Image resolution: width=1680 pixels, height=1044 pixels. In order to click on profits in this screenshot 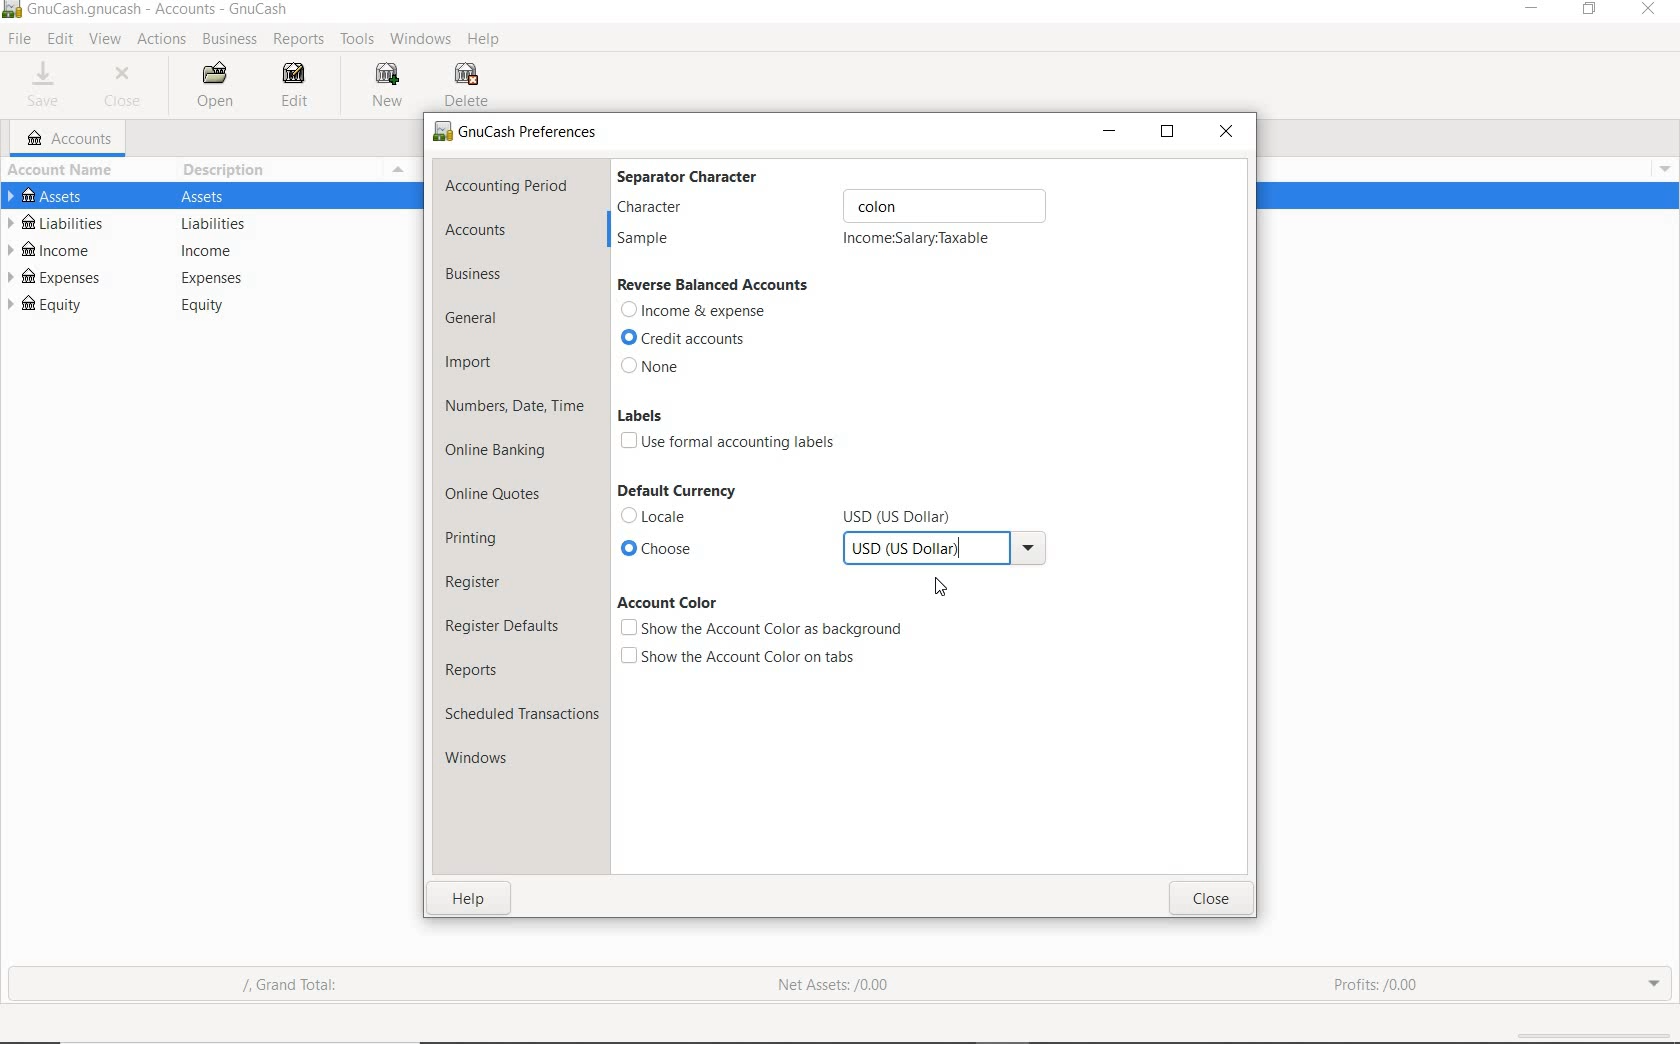, I will do `click(1378, 979)`.